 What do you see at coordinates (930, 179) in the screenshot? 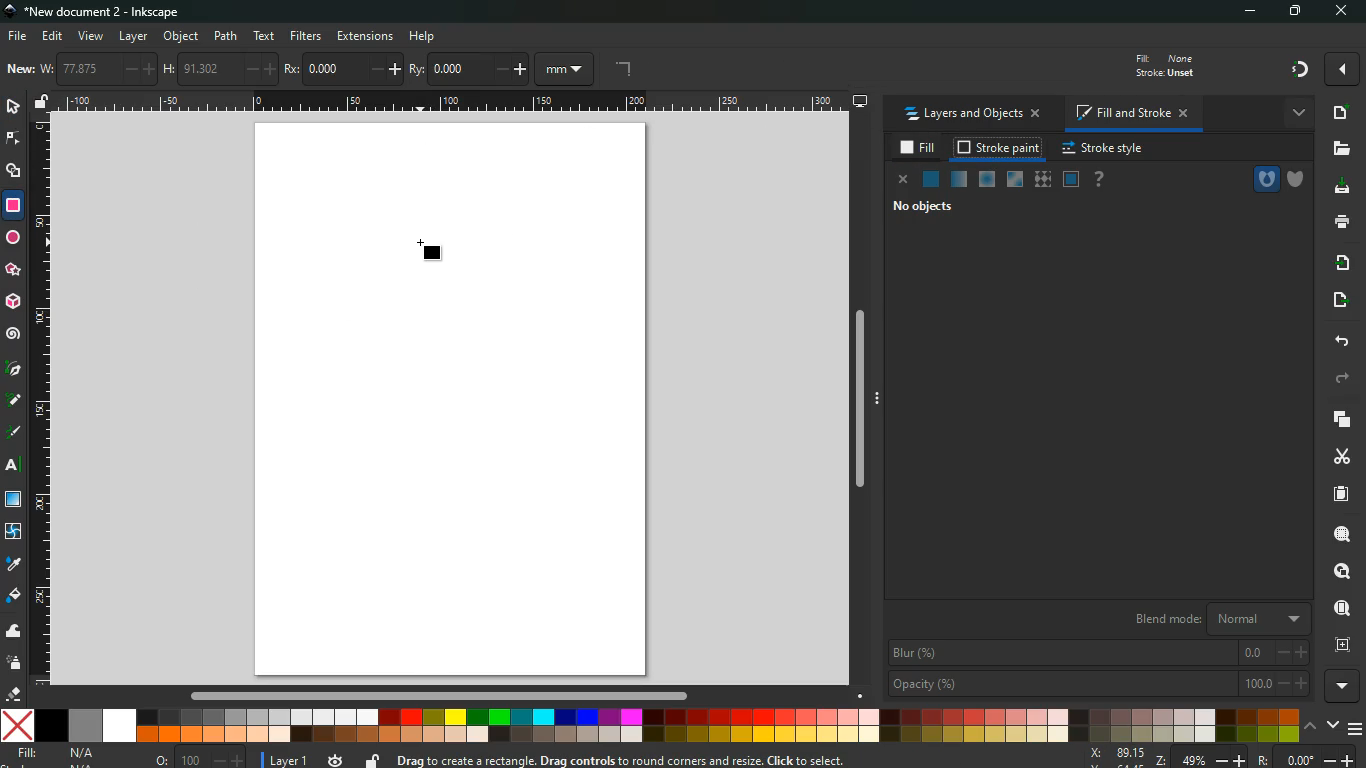
I see `normal` at bounding box center [930, 179].